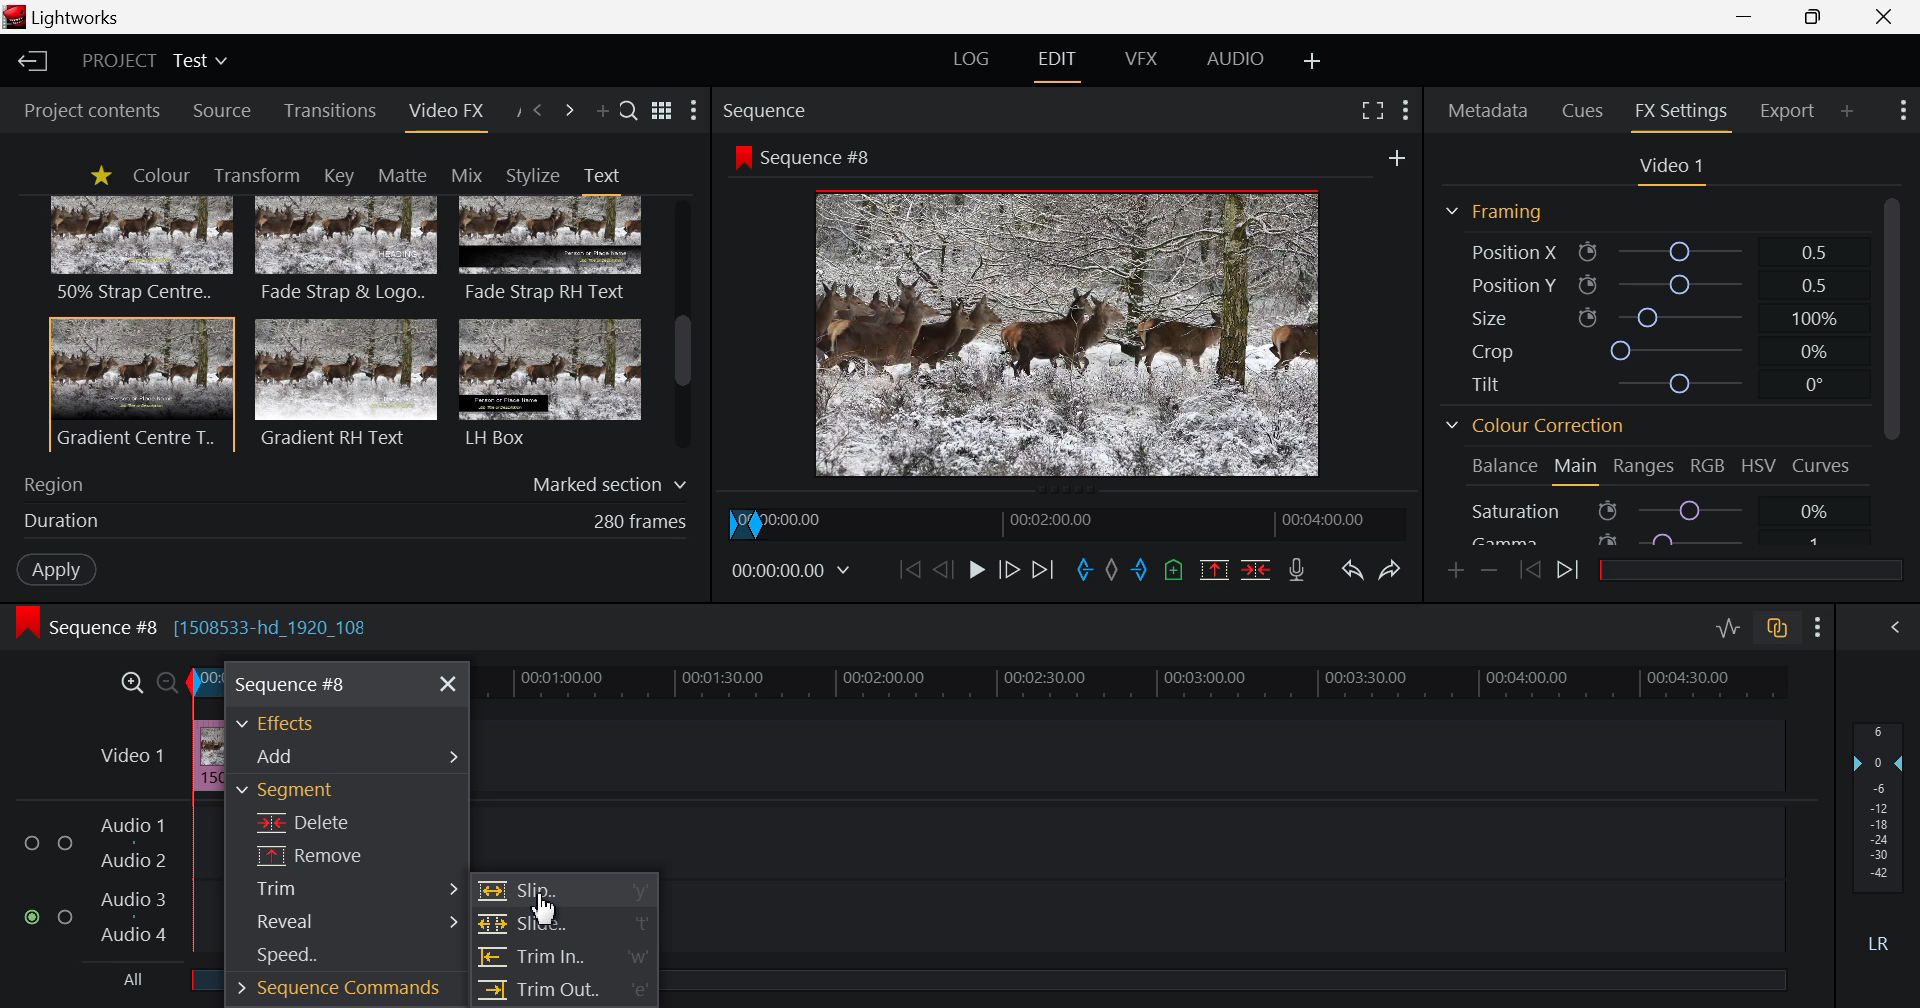 This screenshot has width=1920, height=1008. What do you see at coordinates (342, 382) in the screenshot?
I see `Gradient RH Text` at bounding box center [342, 382].